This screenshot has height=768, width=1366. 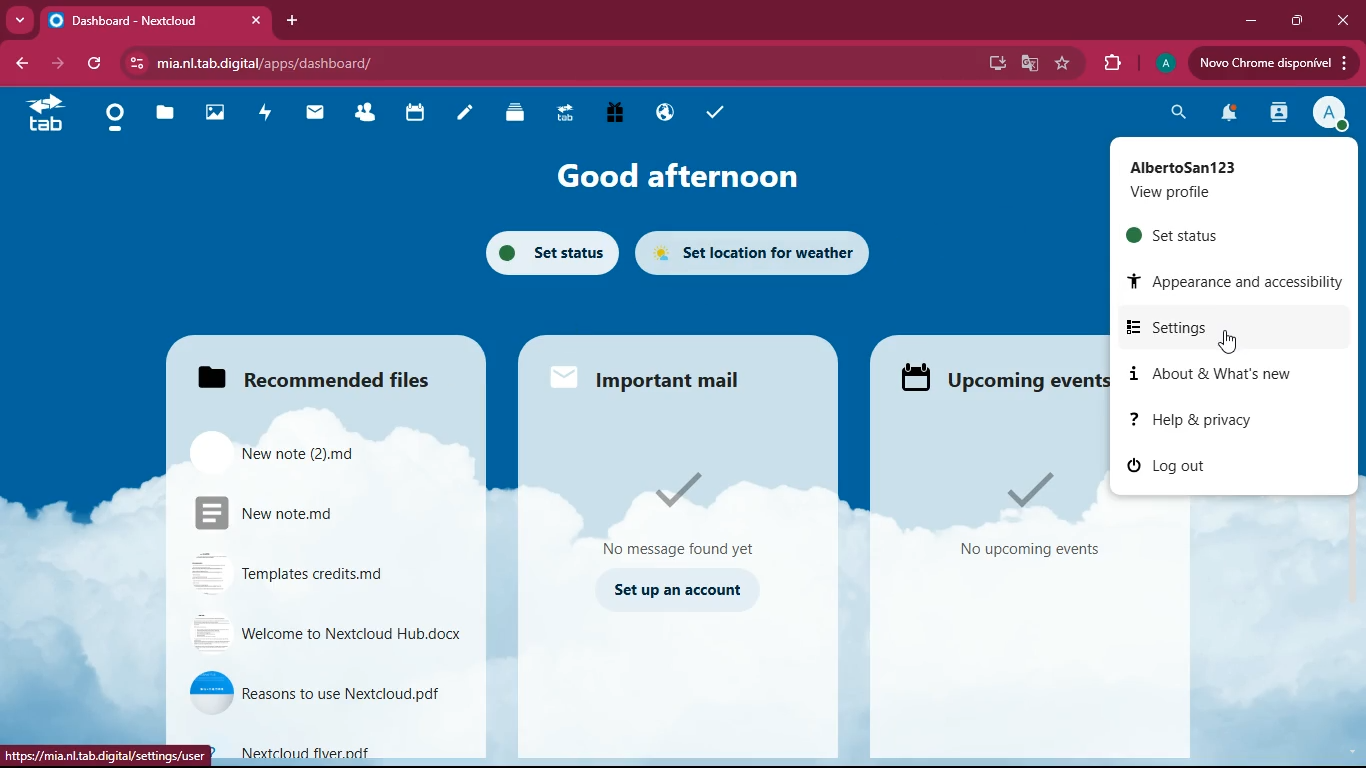 What do you see at coordinates (1247, 19) in the screenshot?
I see `minimize` at bounding box center [1247, 19].